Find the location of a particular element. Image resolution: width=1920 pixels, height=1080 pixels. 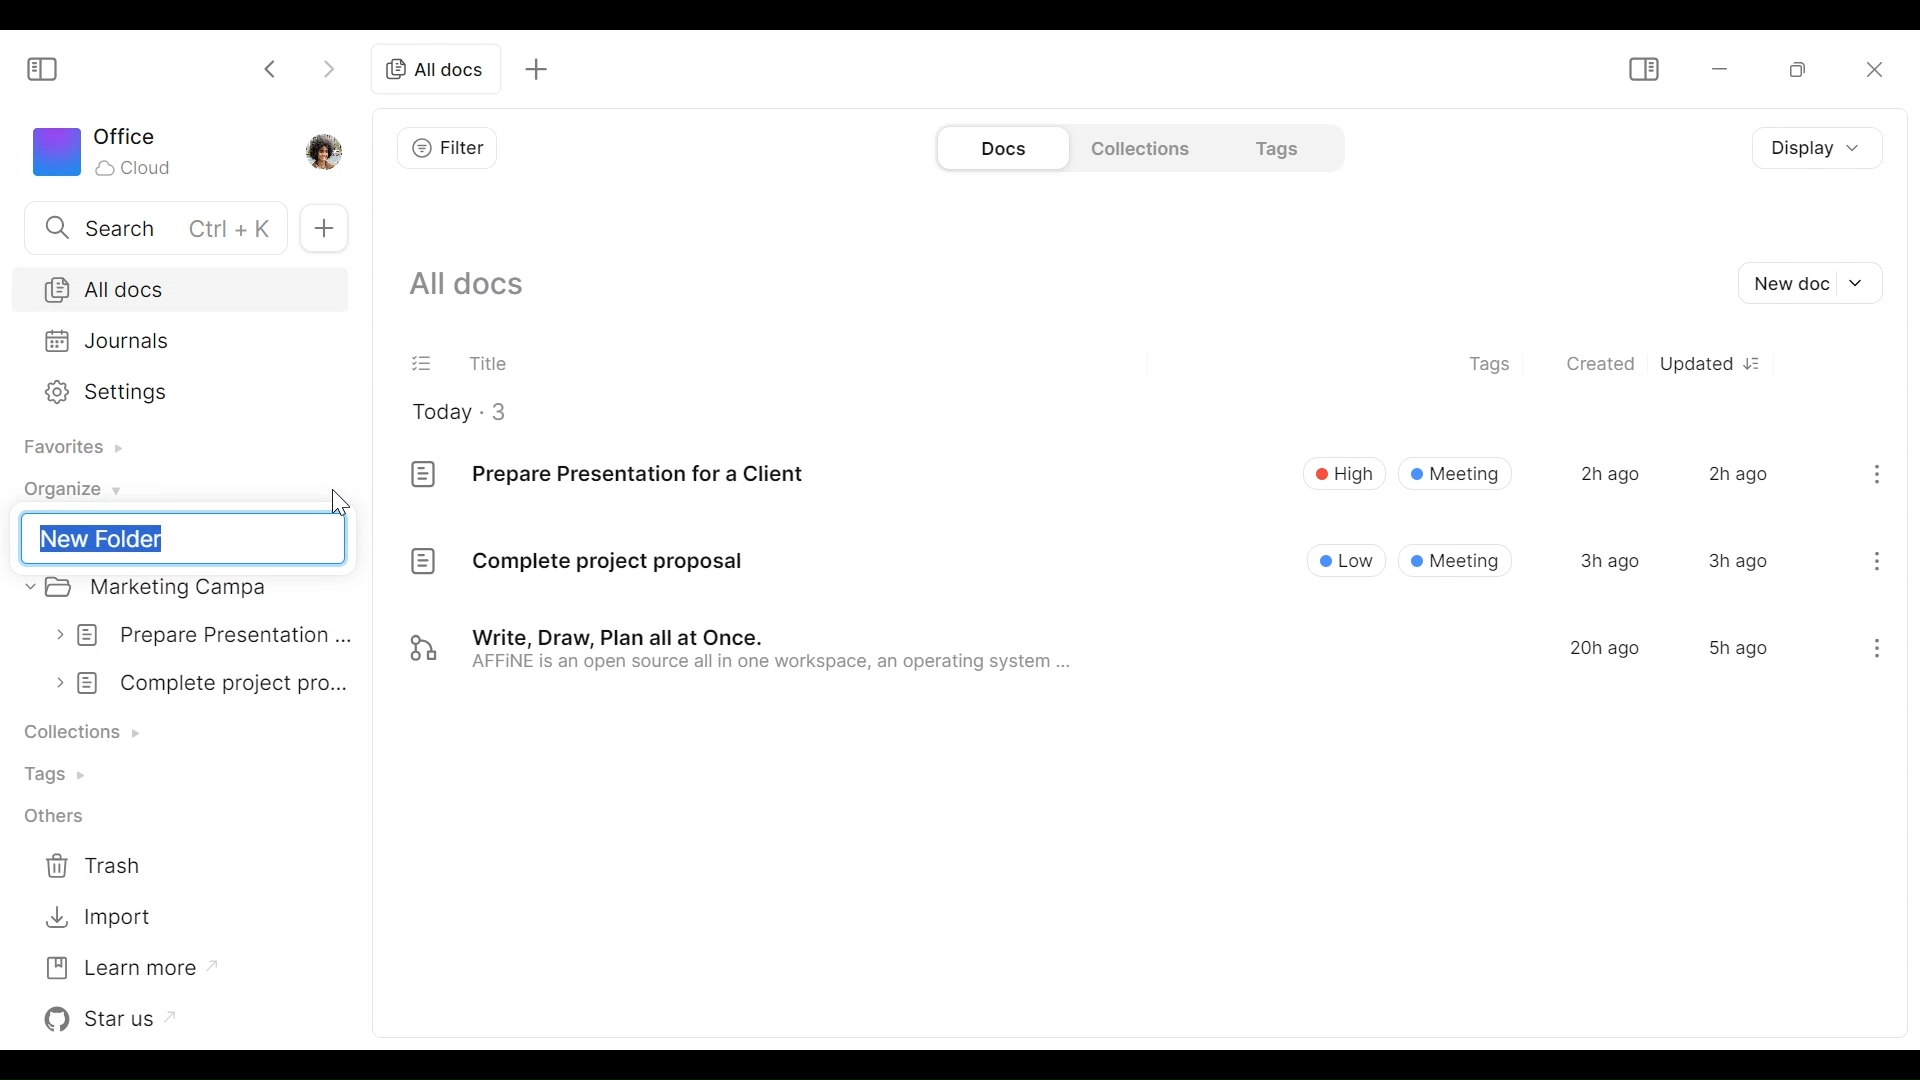

Collection is located at coordinates (92, 728).